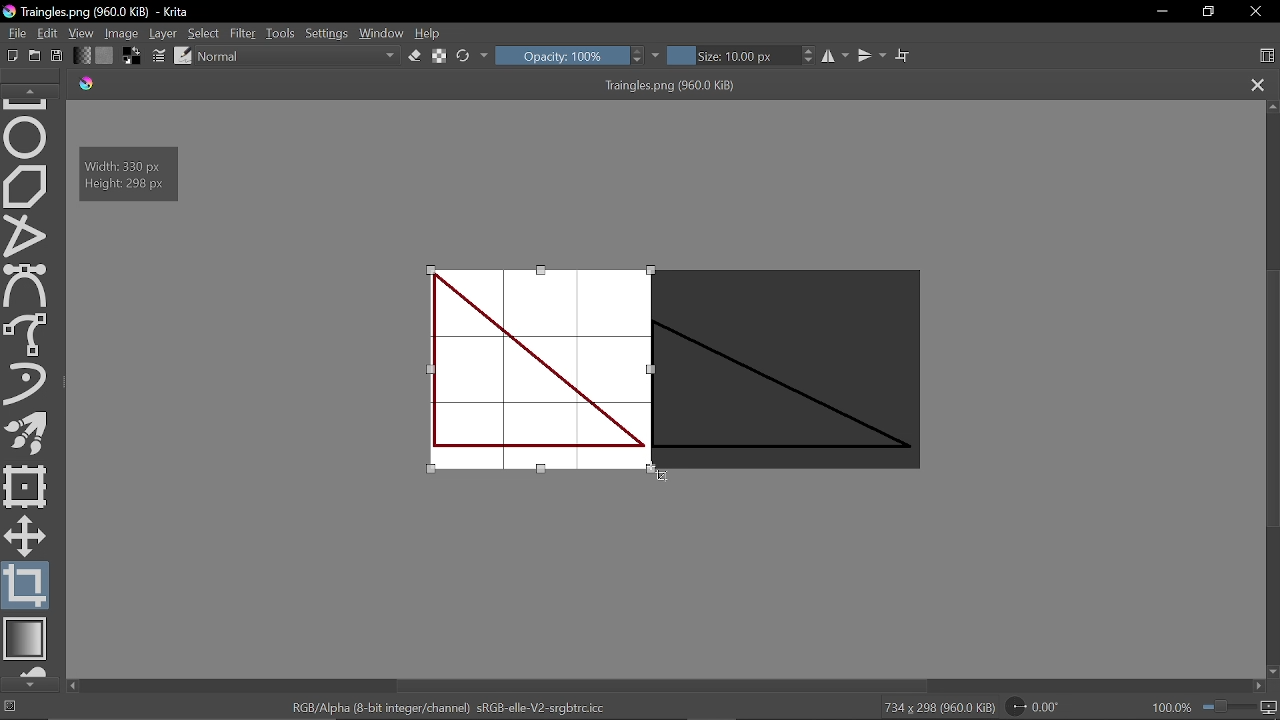 The image size is (1280, 720). What do you see at coordinates (665, 686) in the screenshot?
I see `Vertical scrollbar` at bounding box center [665, 686].